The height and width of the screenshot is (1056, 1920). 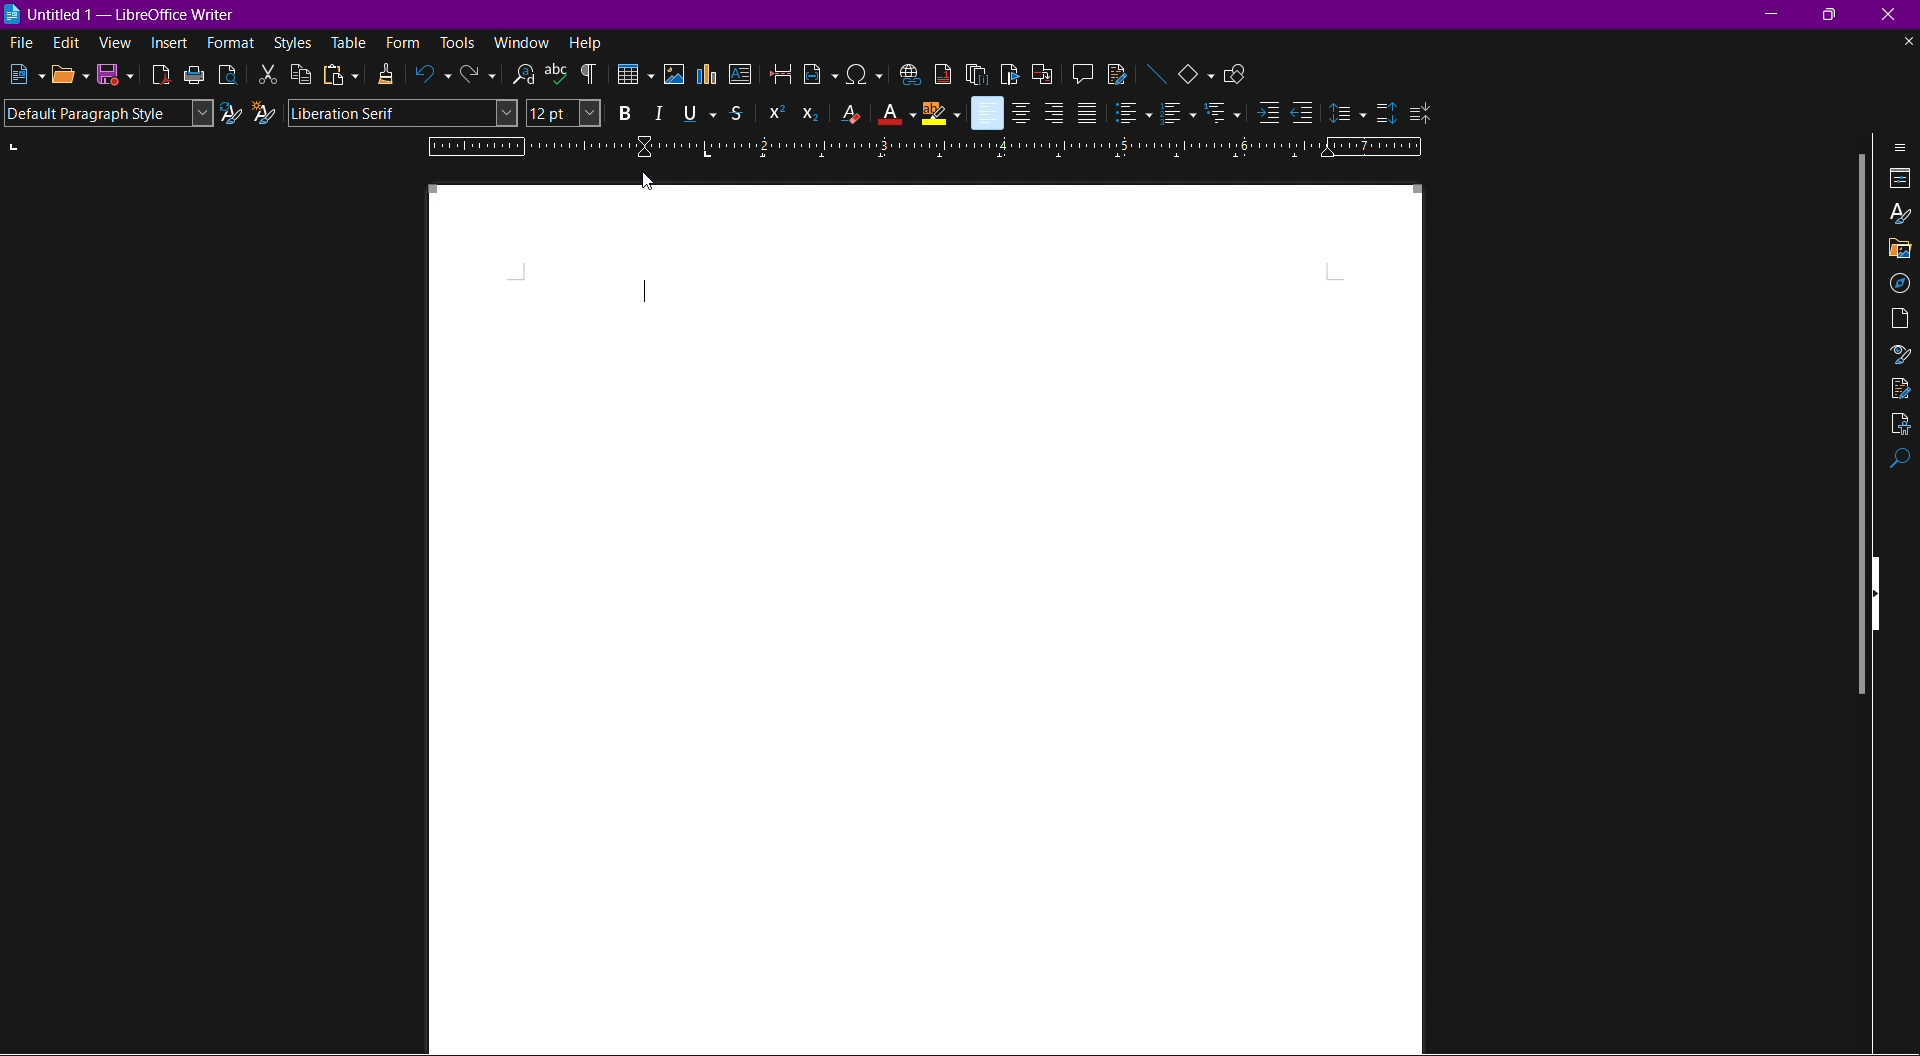 I want to click on Decrease indent, so click(x=1305, y=114).